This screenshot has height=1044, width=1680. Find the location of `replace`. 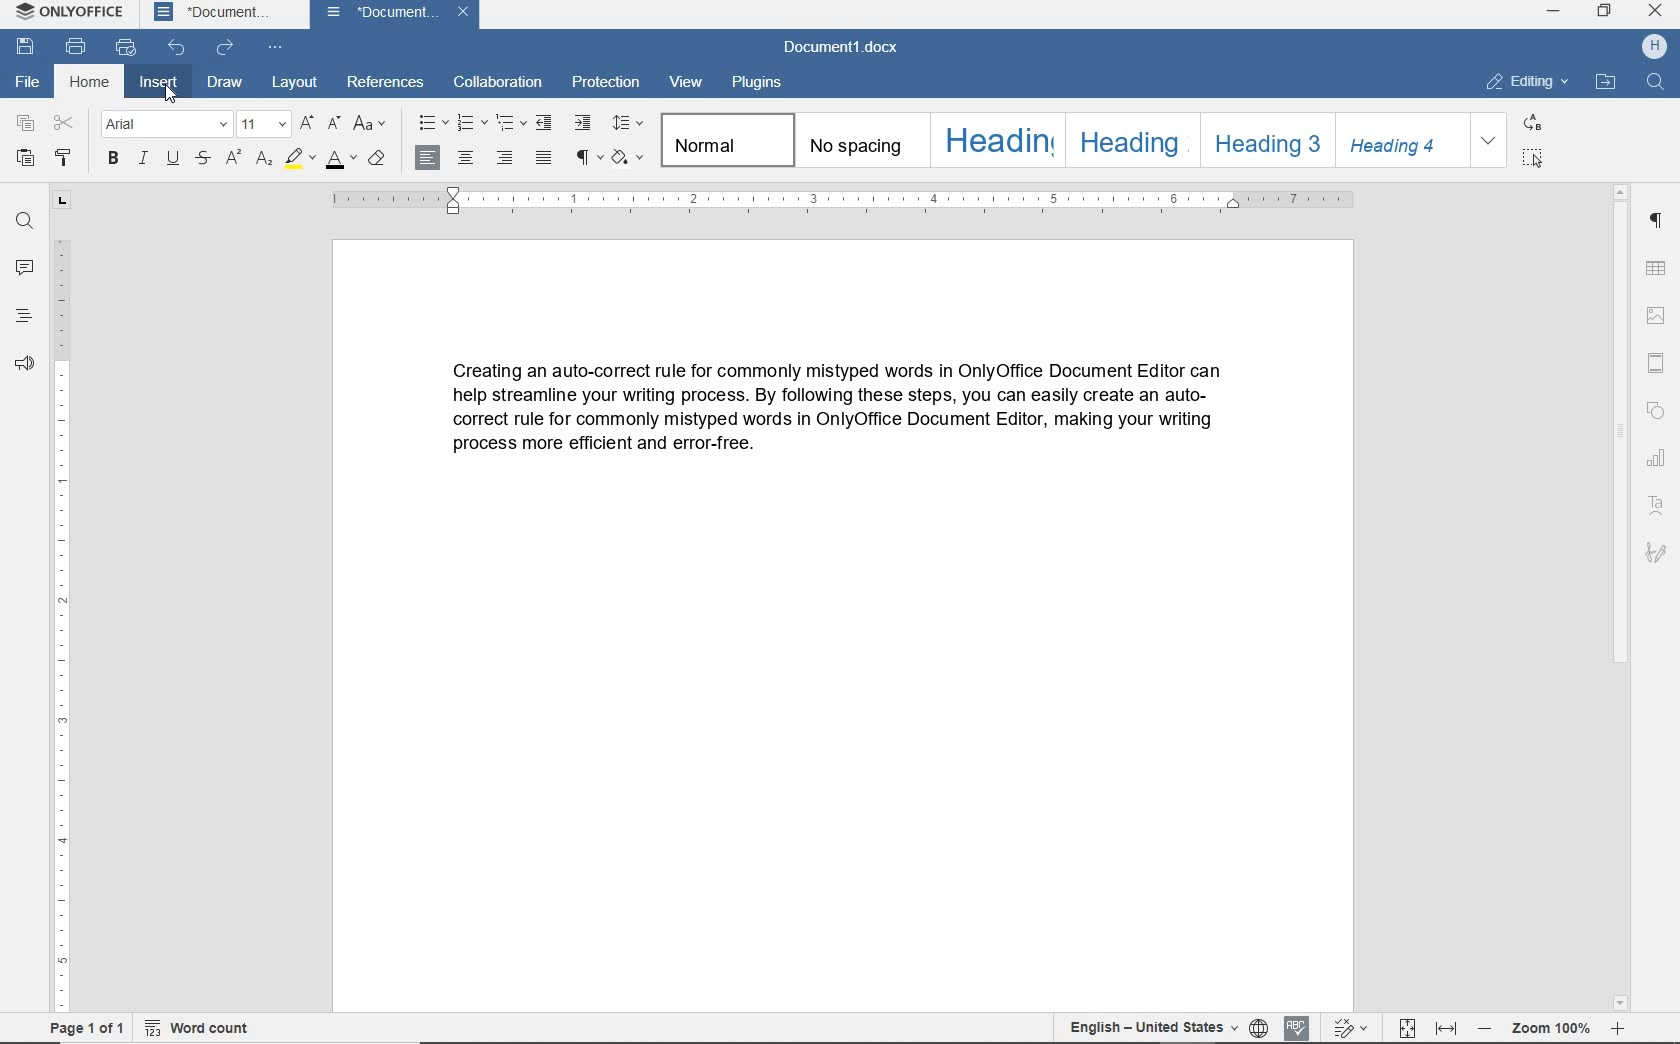

replace is located at coordinates (1532, 124).